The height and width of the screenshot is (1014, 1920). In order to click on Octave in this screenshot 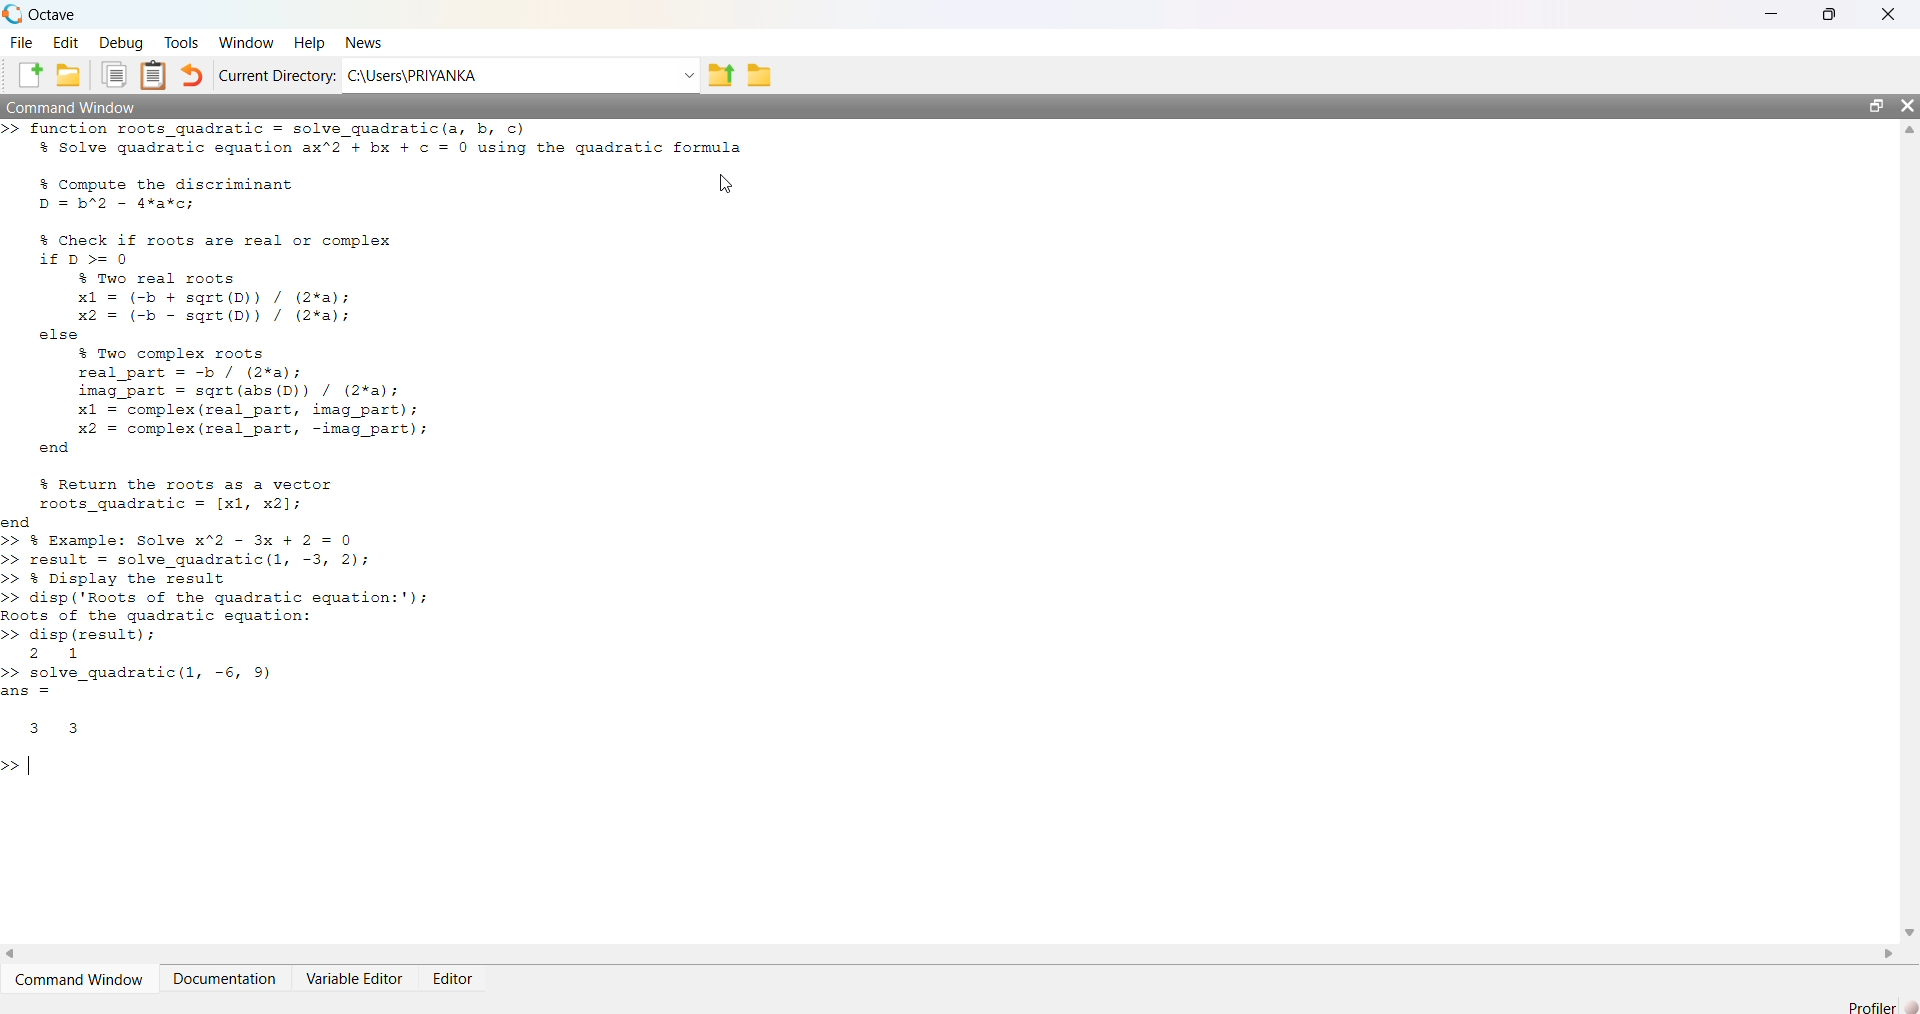, I will do `click(47, 14)`.